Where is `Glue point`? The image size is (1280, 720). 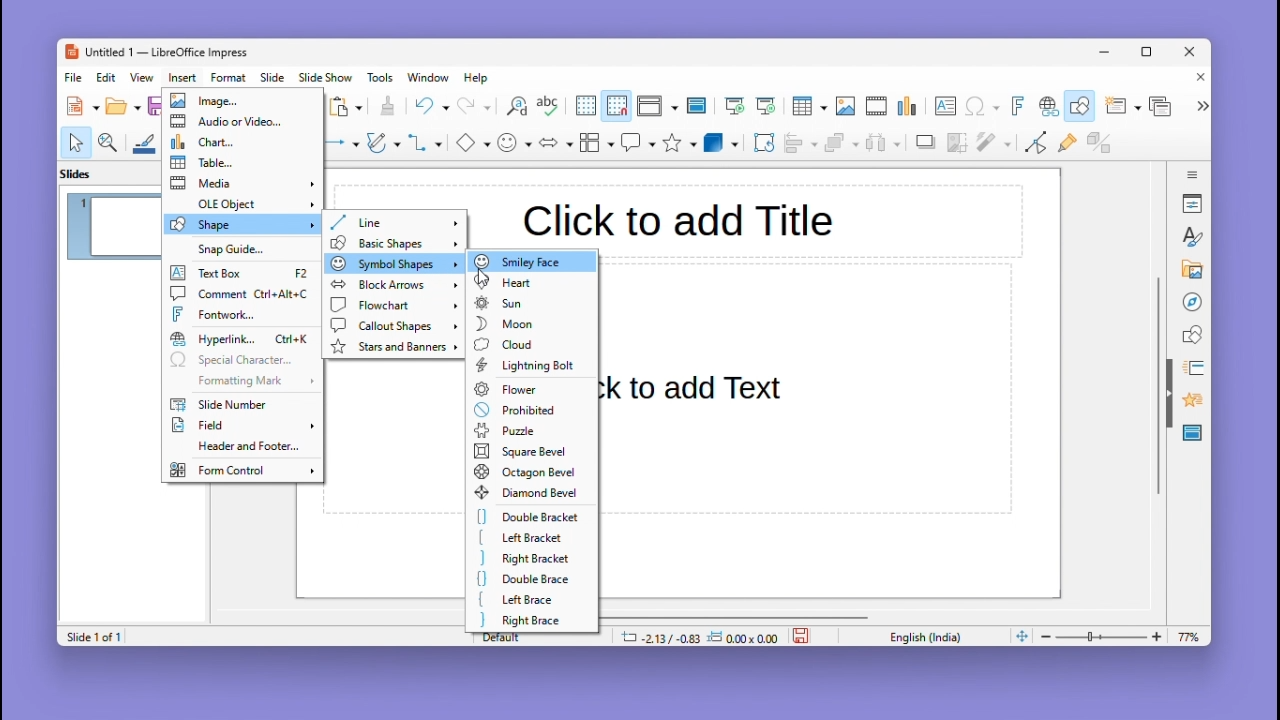 Glue point is located at coordinates (1071, 145).